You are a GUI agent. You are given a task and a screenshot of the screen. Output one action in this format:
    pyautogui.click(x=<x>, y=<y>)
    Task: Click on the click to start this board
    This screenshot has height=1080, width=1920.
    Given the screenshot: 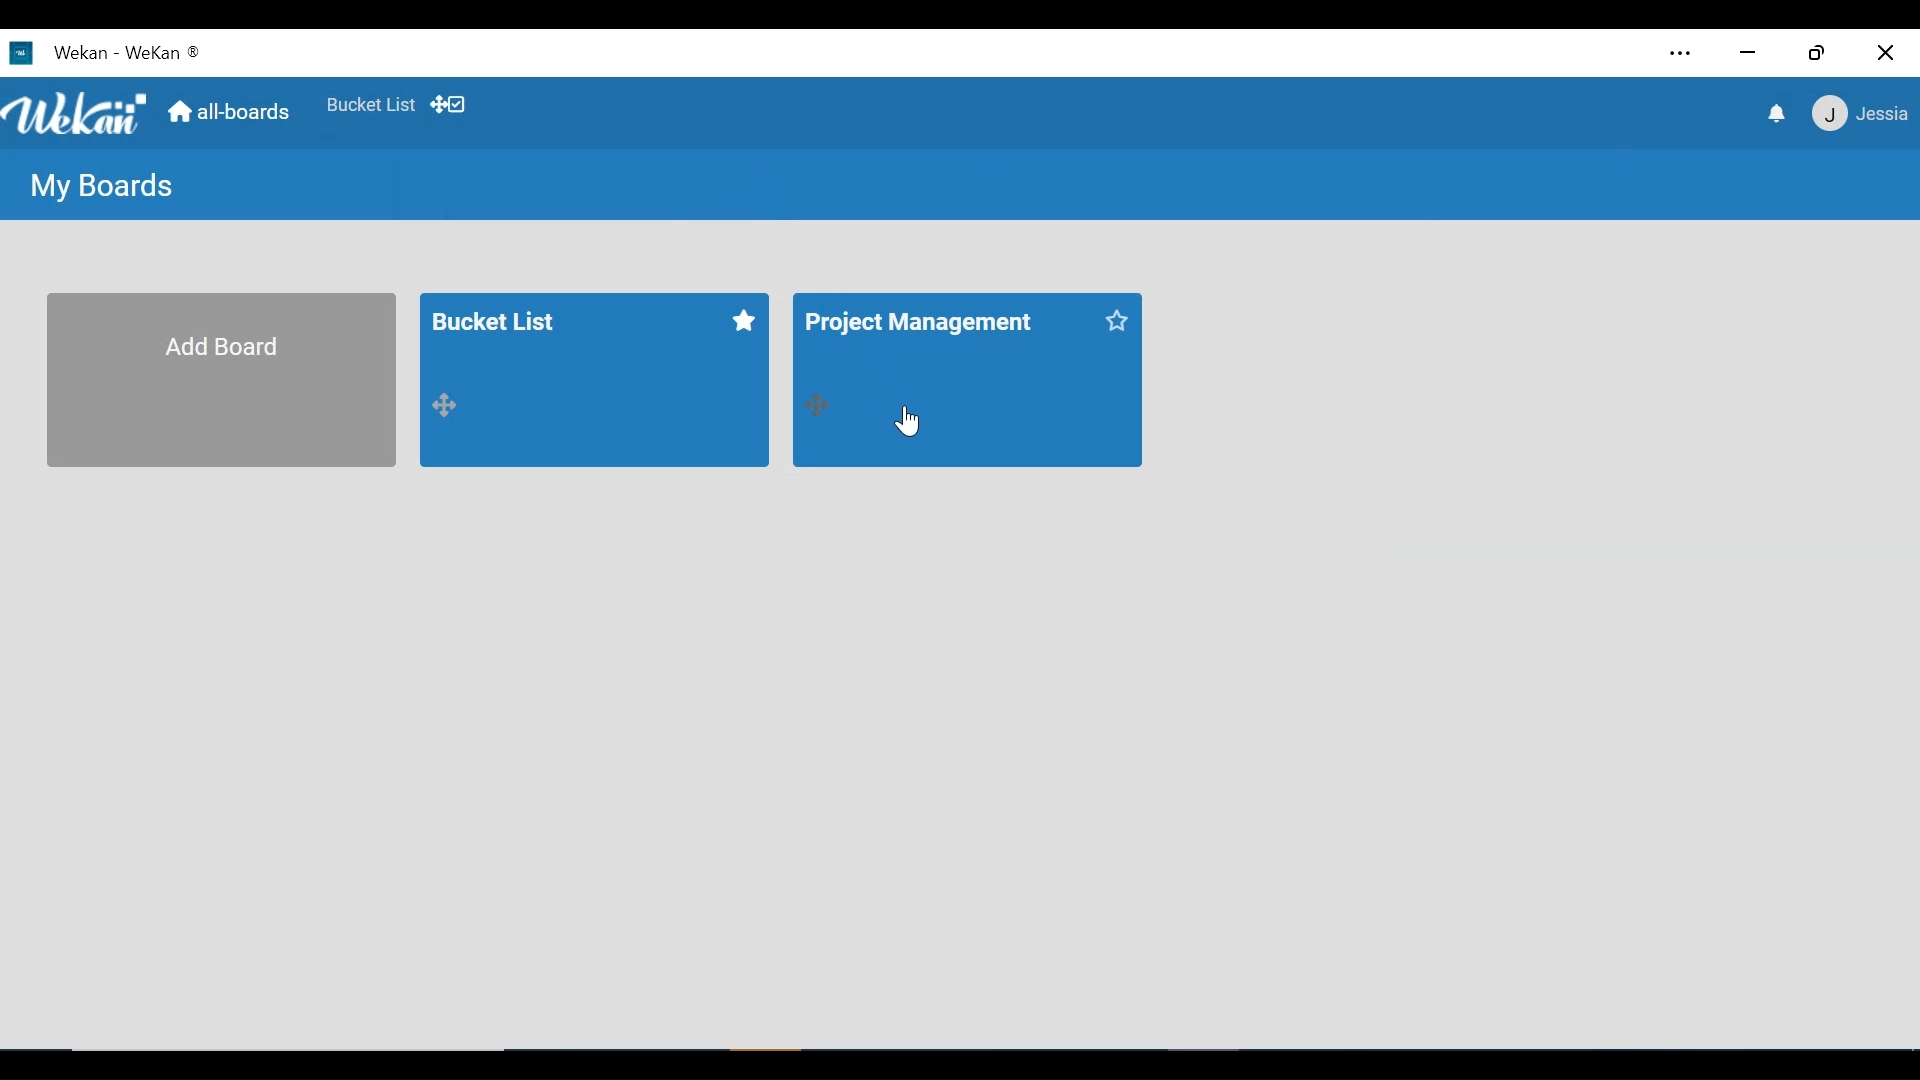 What is the action you would take?
    pyautogui.click(x=744, y=319)
    